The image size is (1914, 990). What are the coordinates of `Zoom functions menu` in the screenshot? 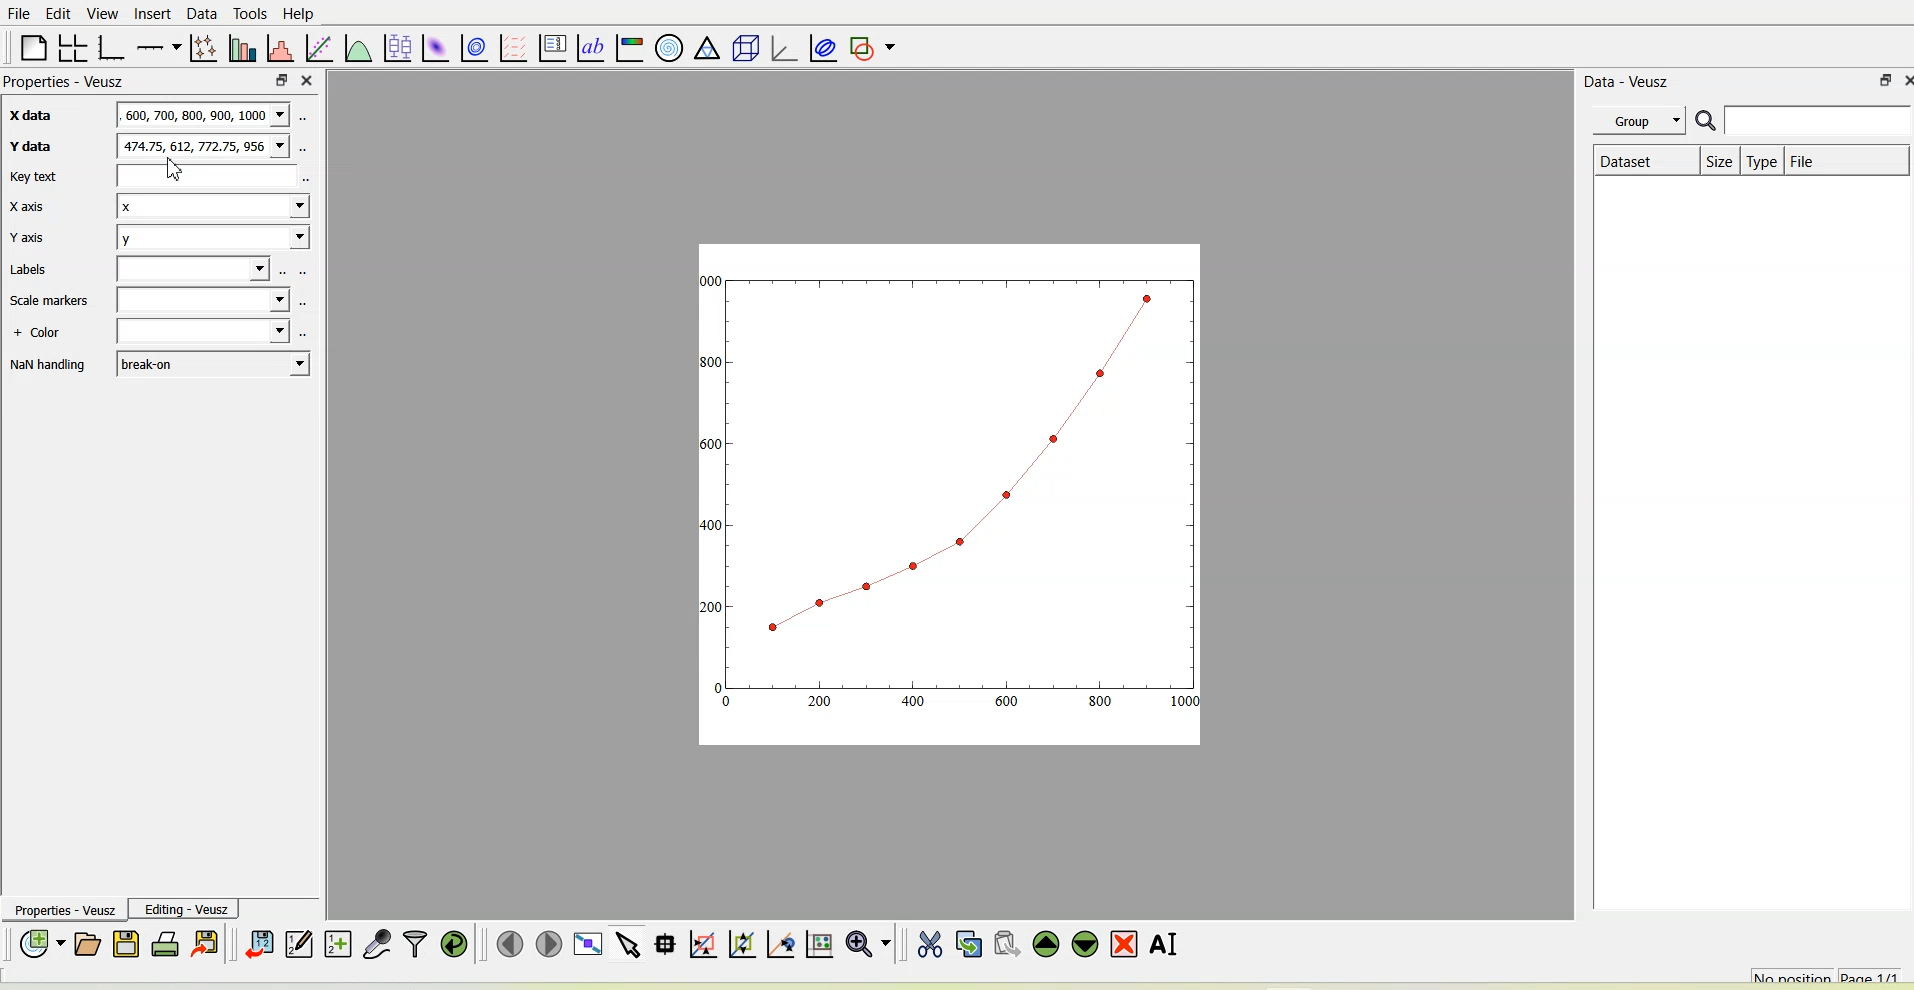 It's located at (869, 945).